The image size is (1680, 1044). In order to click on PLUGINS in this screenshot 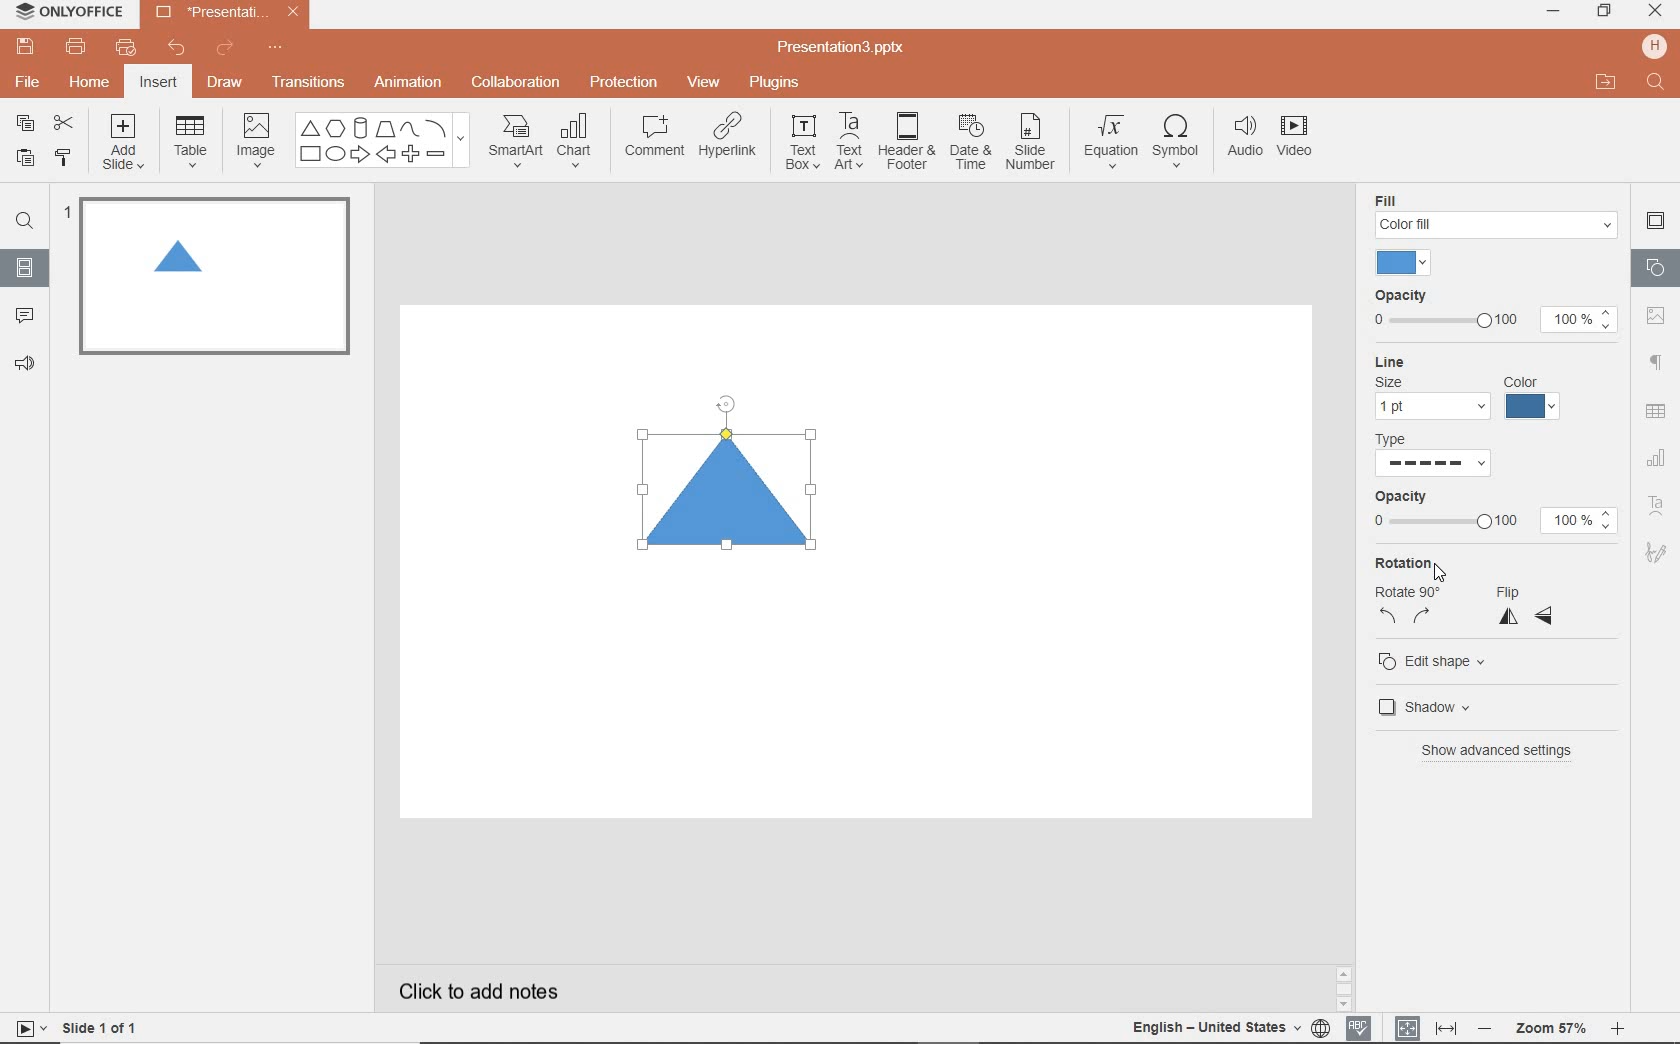, I will do `click(777, 81)`.